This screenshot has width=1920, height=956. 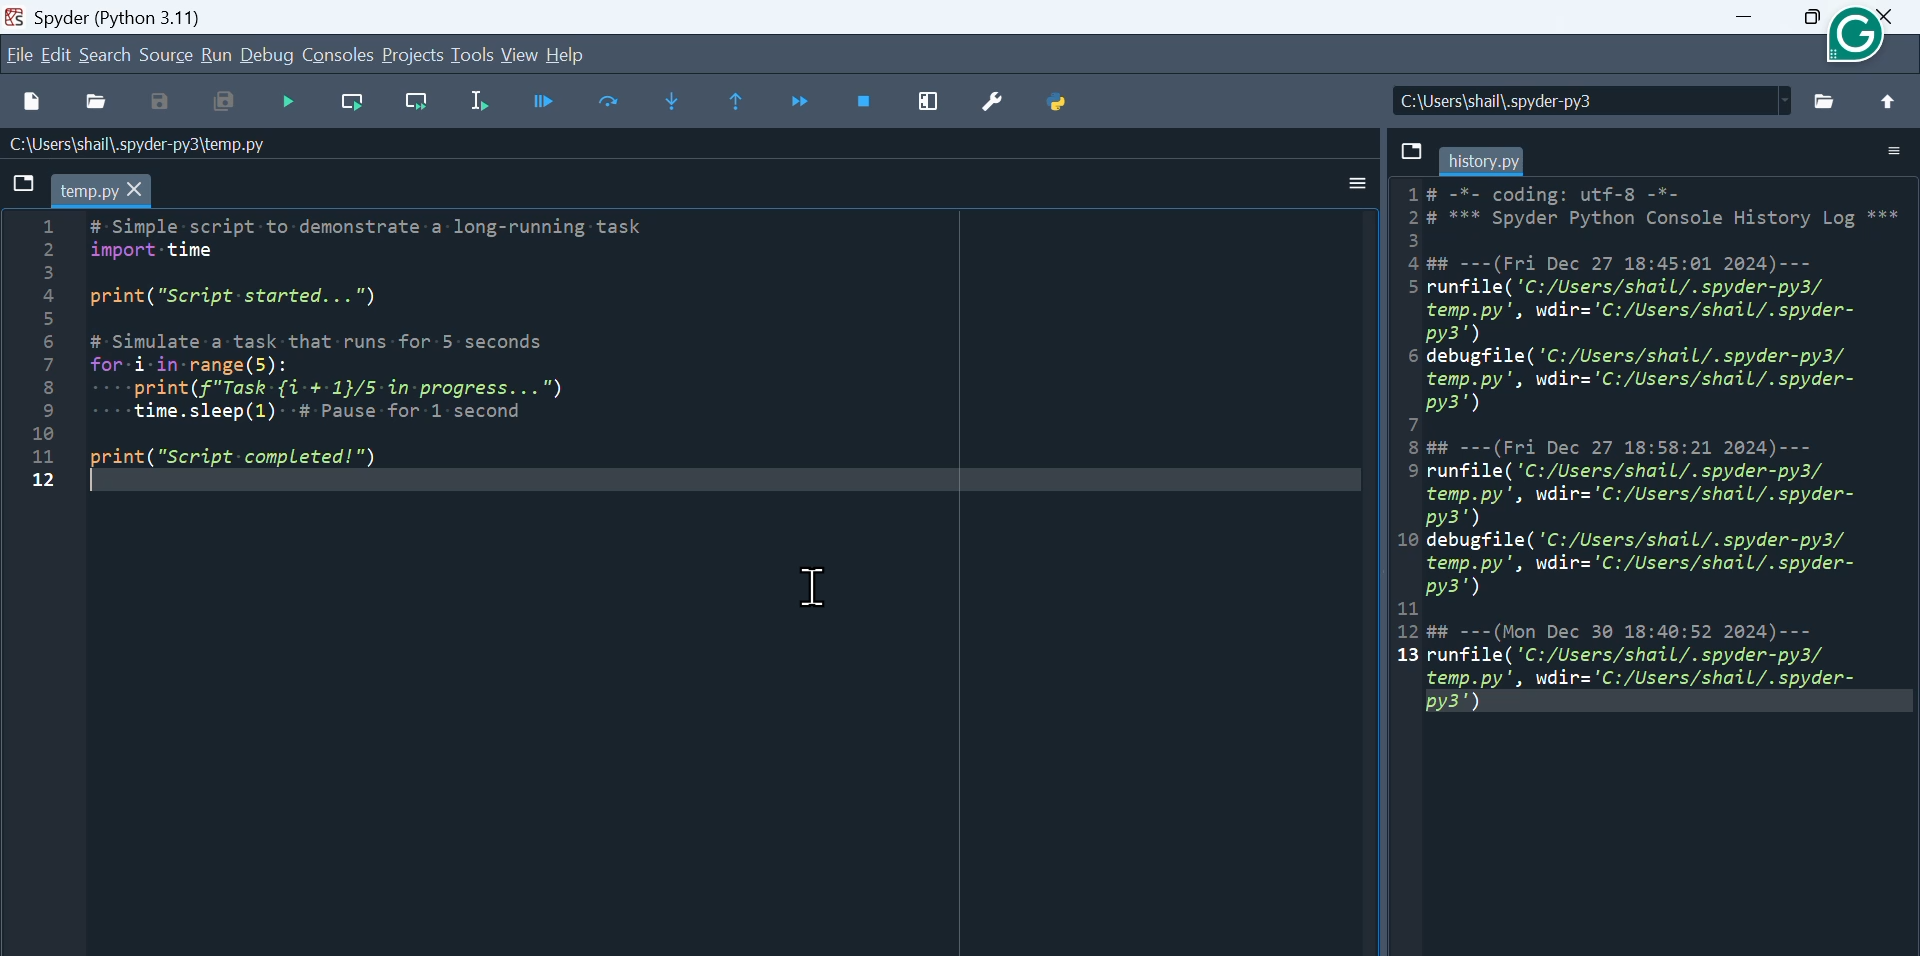 I want to click on 1 # Simple script to-demonstrate-a- long-running task
2 import-time

5)

4 print("Script-started...")

5

6  # Simulate a task that runs for 5 seconds
7 for-i-in-range(5):

8 ----print(f"Task-{i-+-1}/5 in -progress...")
El ----time.sleep(1)- -# Pause for 1 second

10

11 print("Script-completed!")

12 |, so click(x=336, y=357).